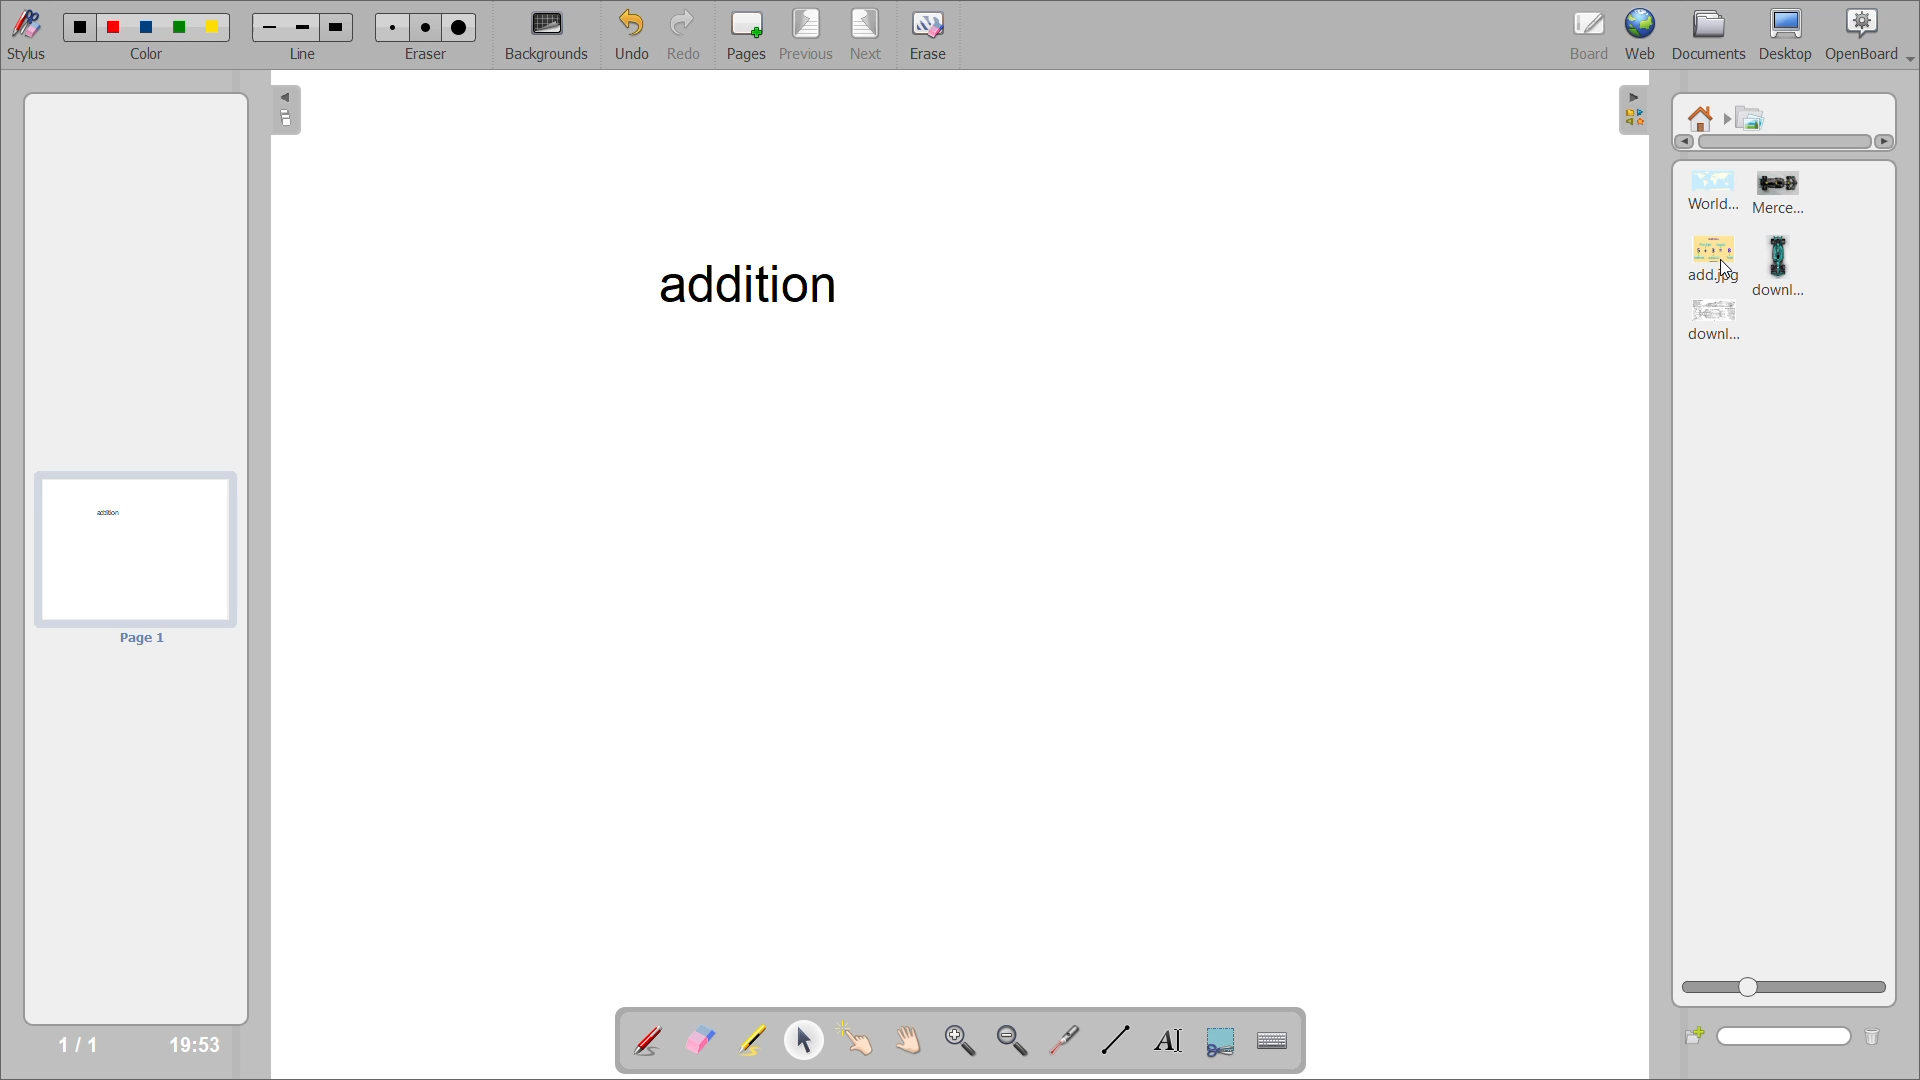 This screenshot has width=1920, height=1080. Describe the element at coordinates (1063, 1040) in the screenshot. I see `virtual laser pointer` at that location.